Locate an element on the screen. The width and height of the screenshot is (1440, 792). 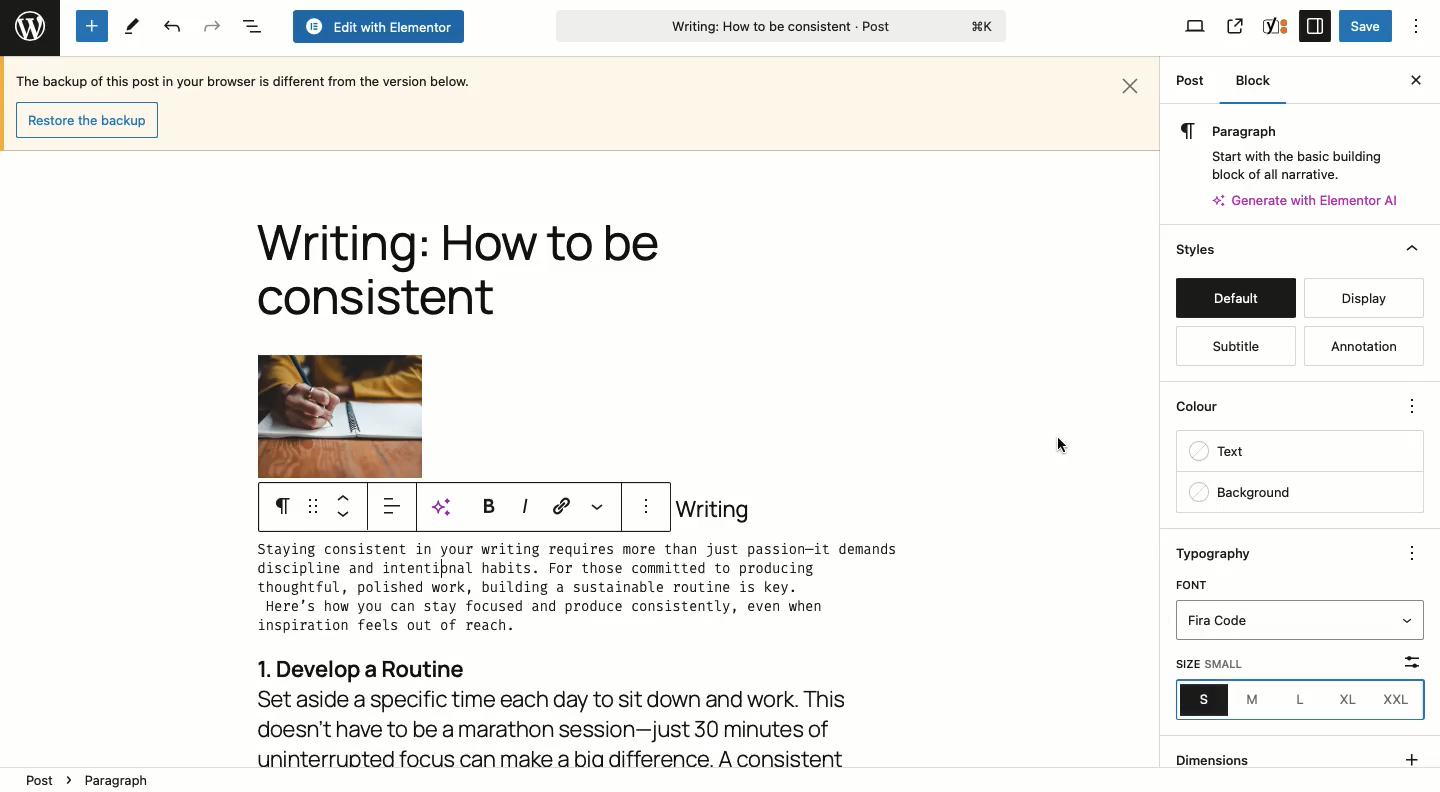
Style is located at coordinates (1198, 249).